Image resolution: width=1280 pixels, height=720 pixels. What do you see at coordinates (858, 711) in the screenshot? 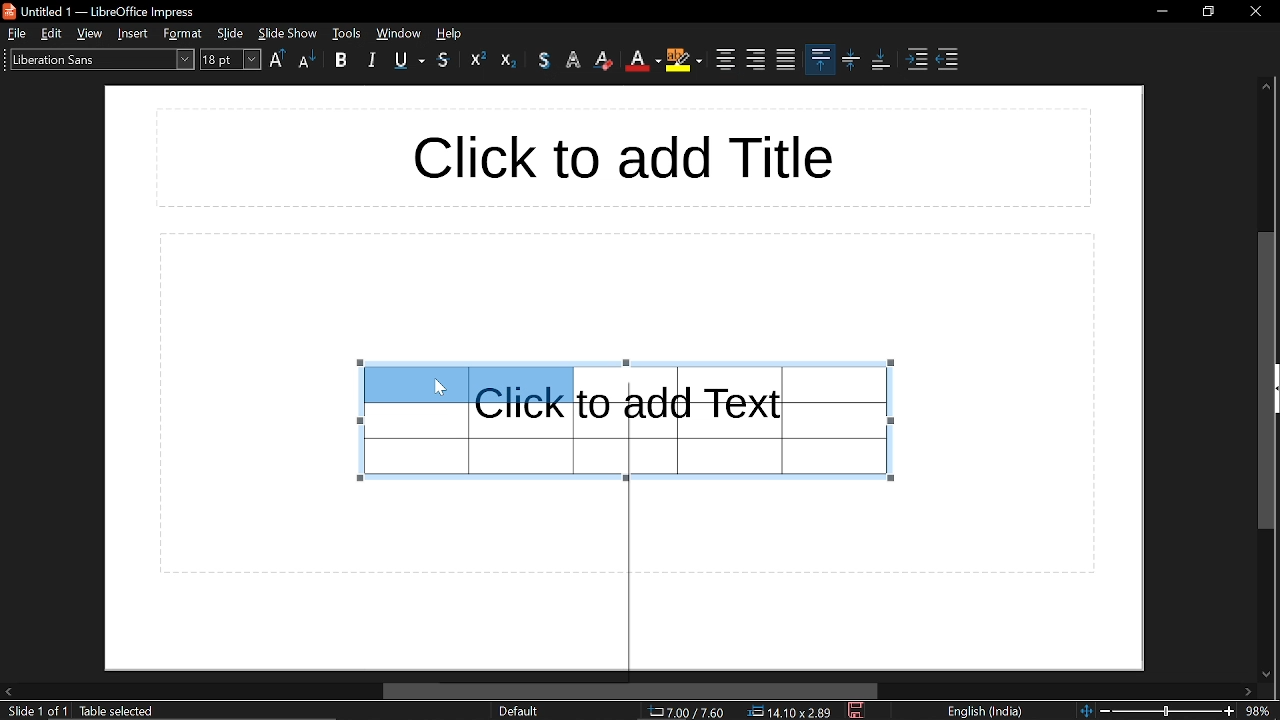
I see `save` at bounding box center [858, 711].